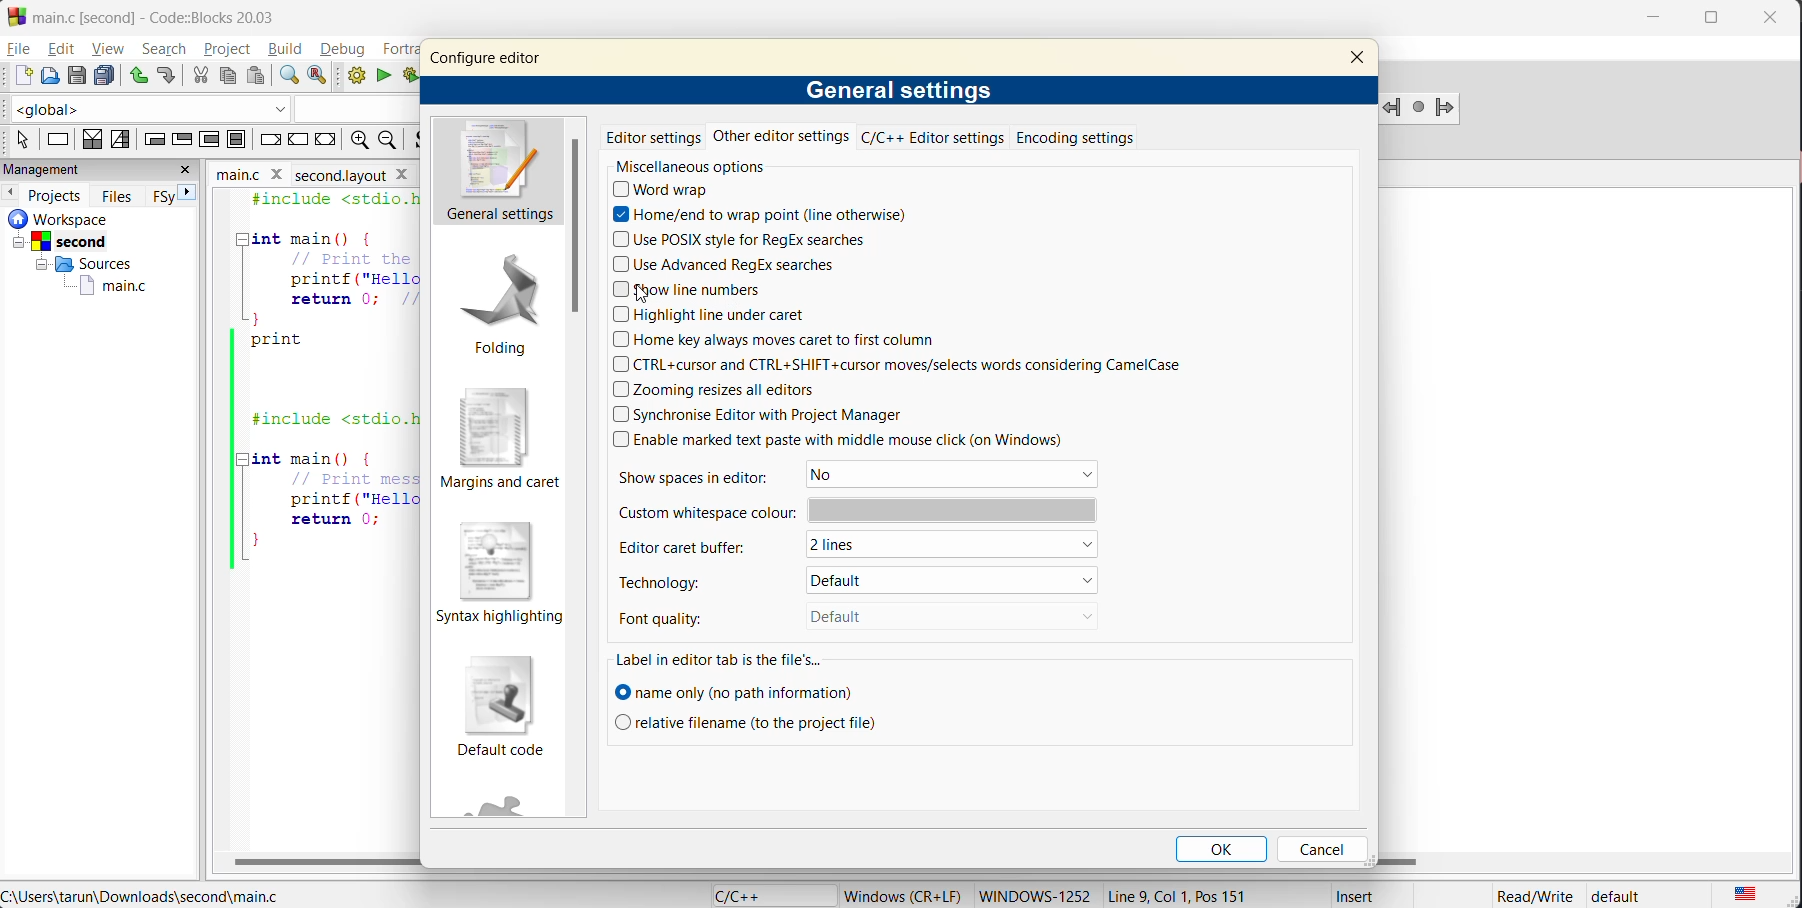 The height and width of the screenshot is (908, 1802). What do you see at coordinates (1224, 847) in the screenshot?
I see `ok` at bounding box center [1224, 847].